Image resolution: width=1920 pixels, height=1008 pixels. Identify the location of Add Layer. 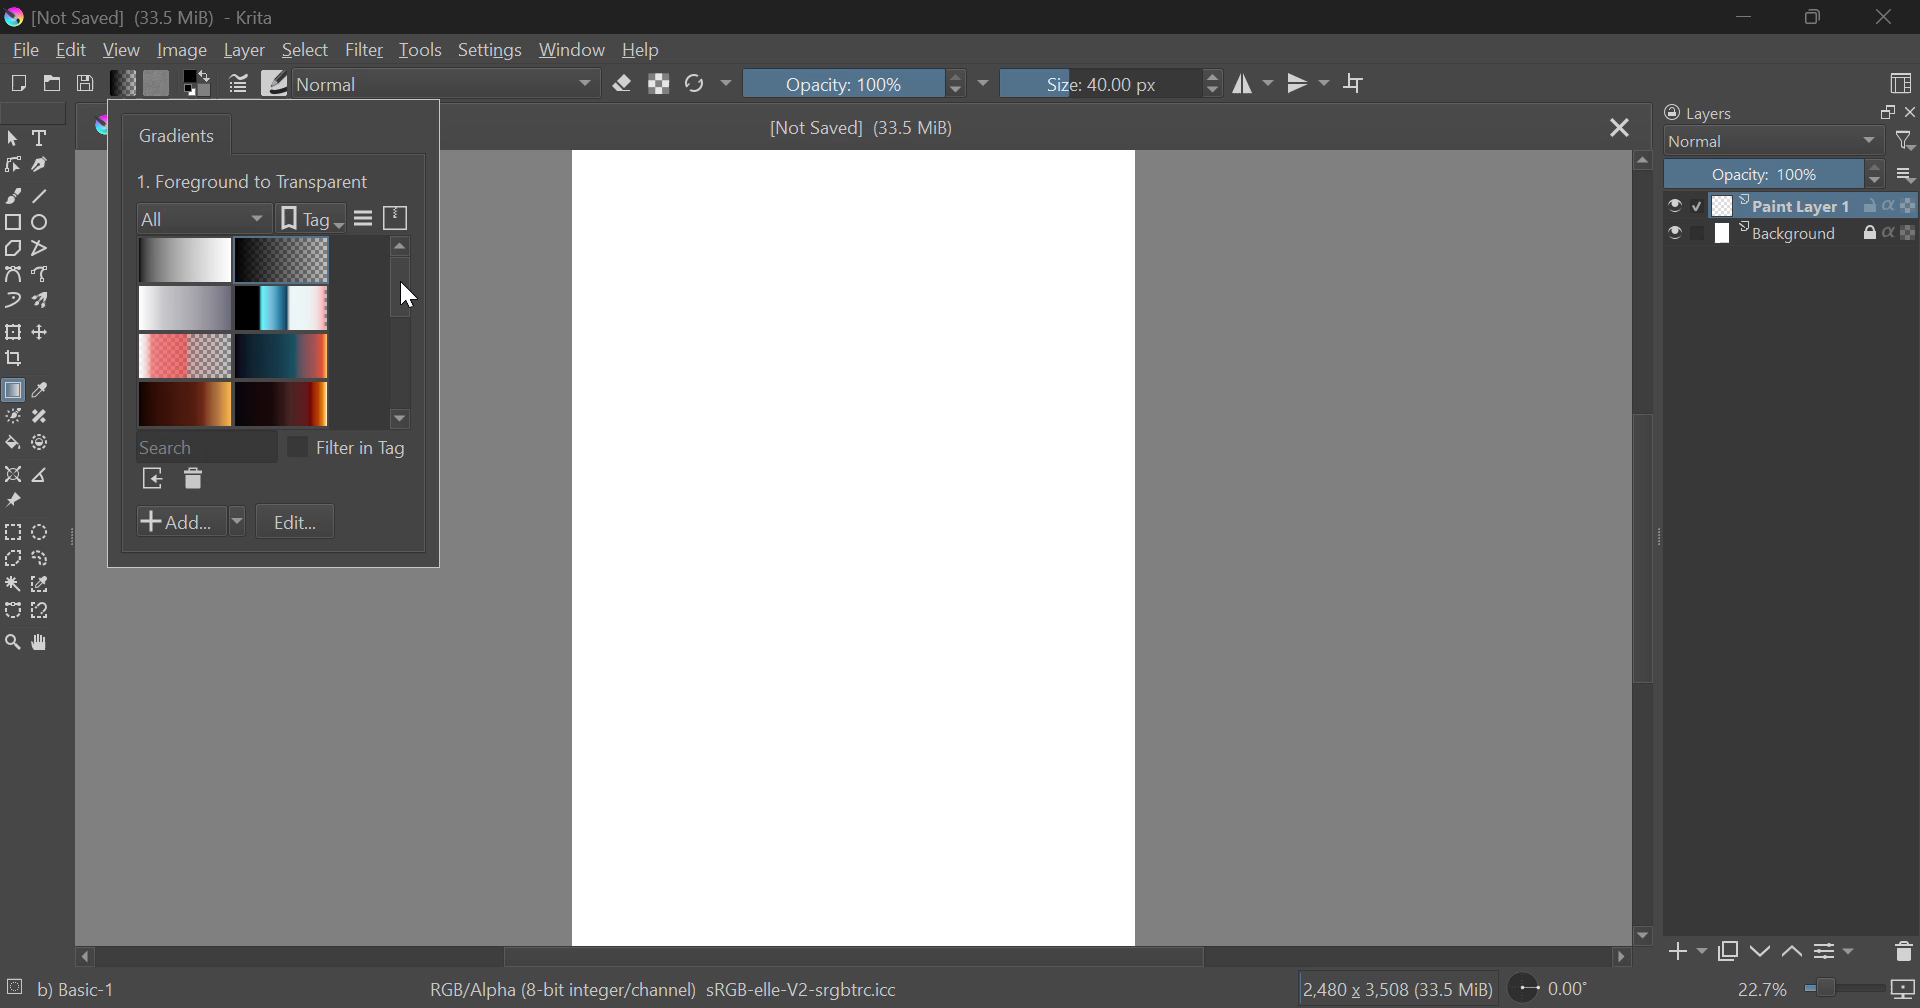
(1685, 956).